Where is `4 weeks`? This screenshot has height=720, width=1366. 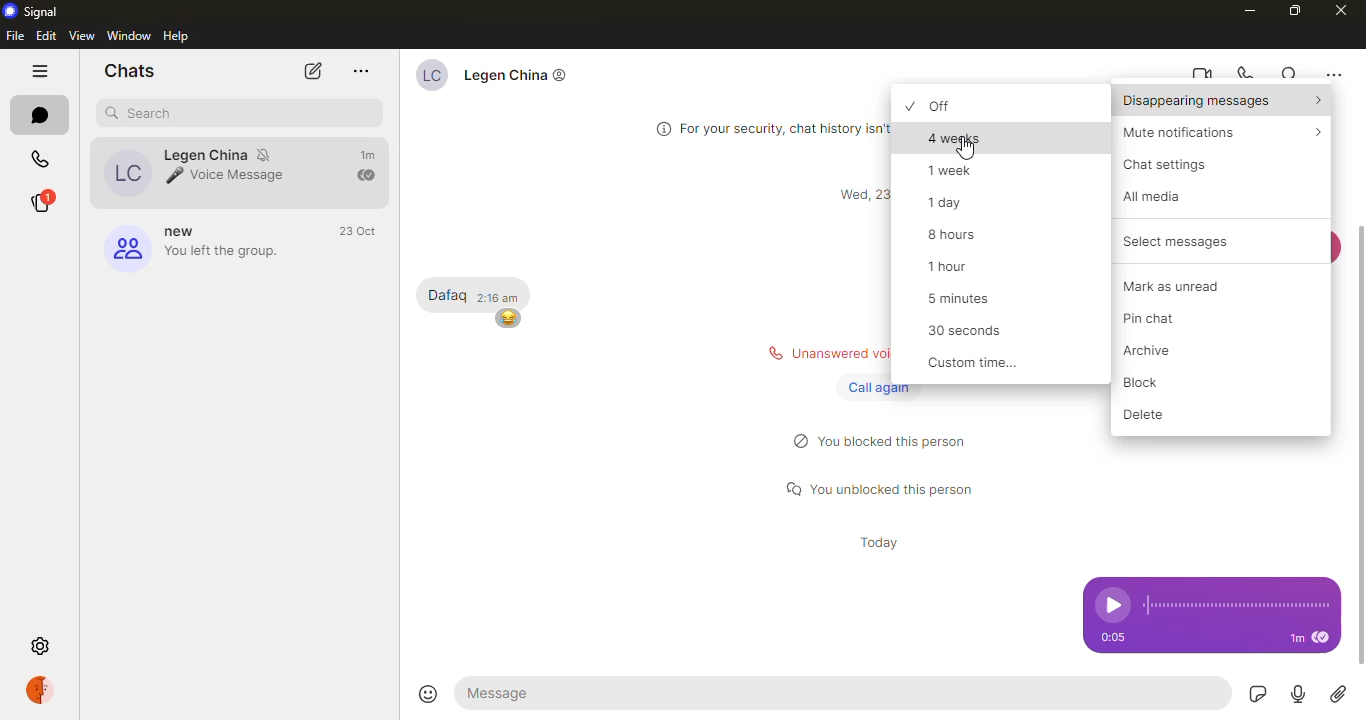 4 weeks is located at coordinates (960, 137).